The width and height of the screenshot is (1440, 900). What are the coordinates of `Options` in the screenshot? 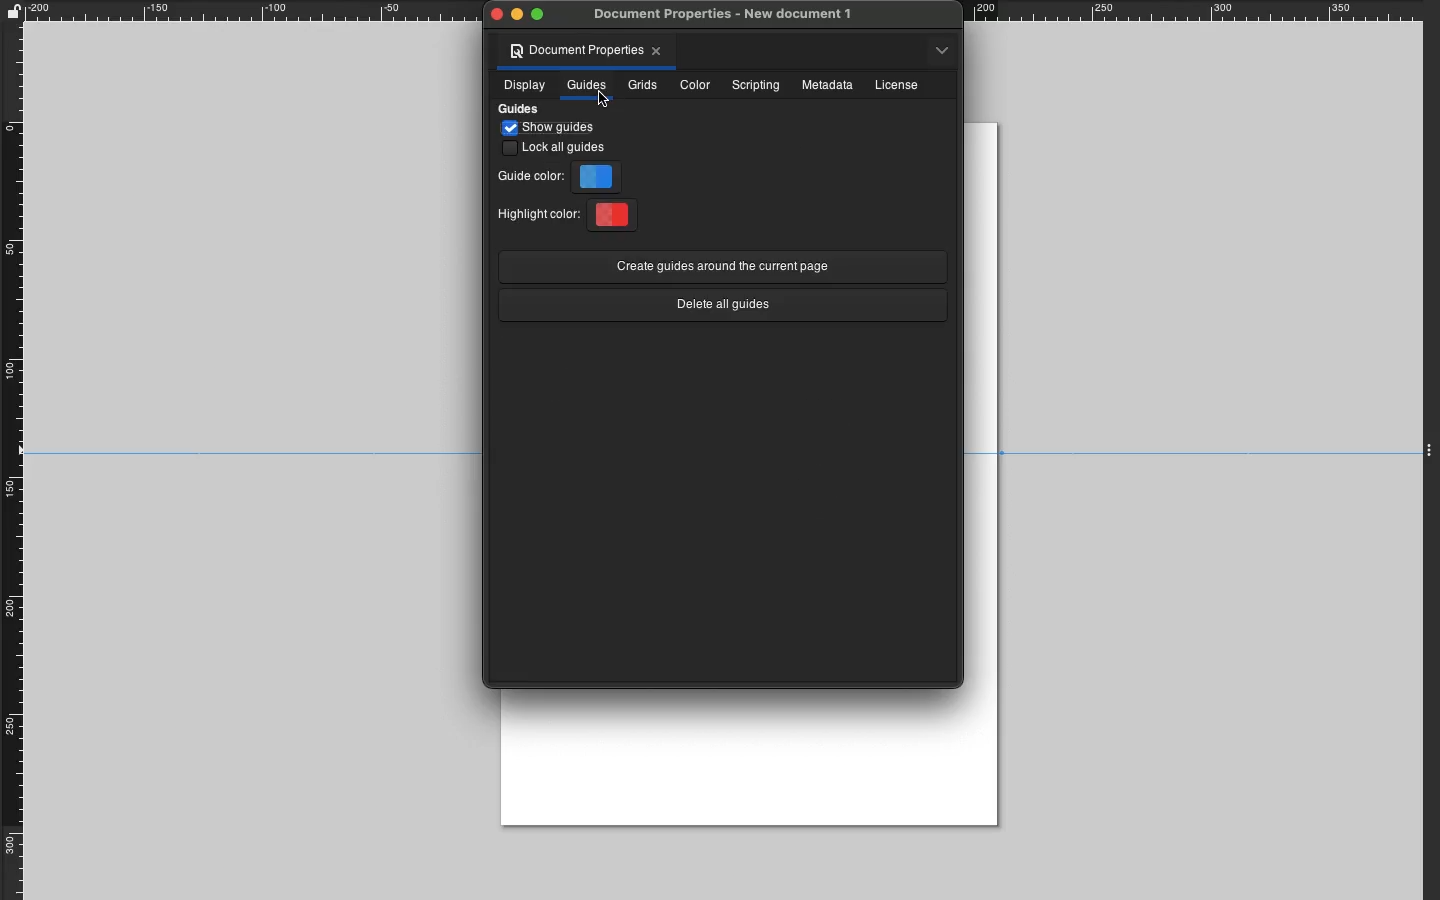 It's located at (943, 49).